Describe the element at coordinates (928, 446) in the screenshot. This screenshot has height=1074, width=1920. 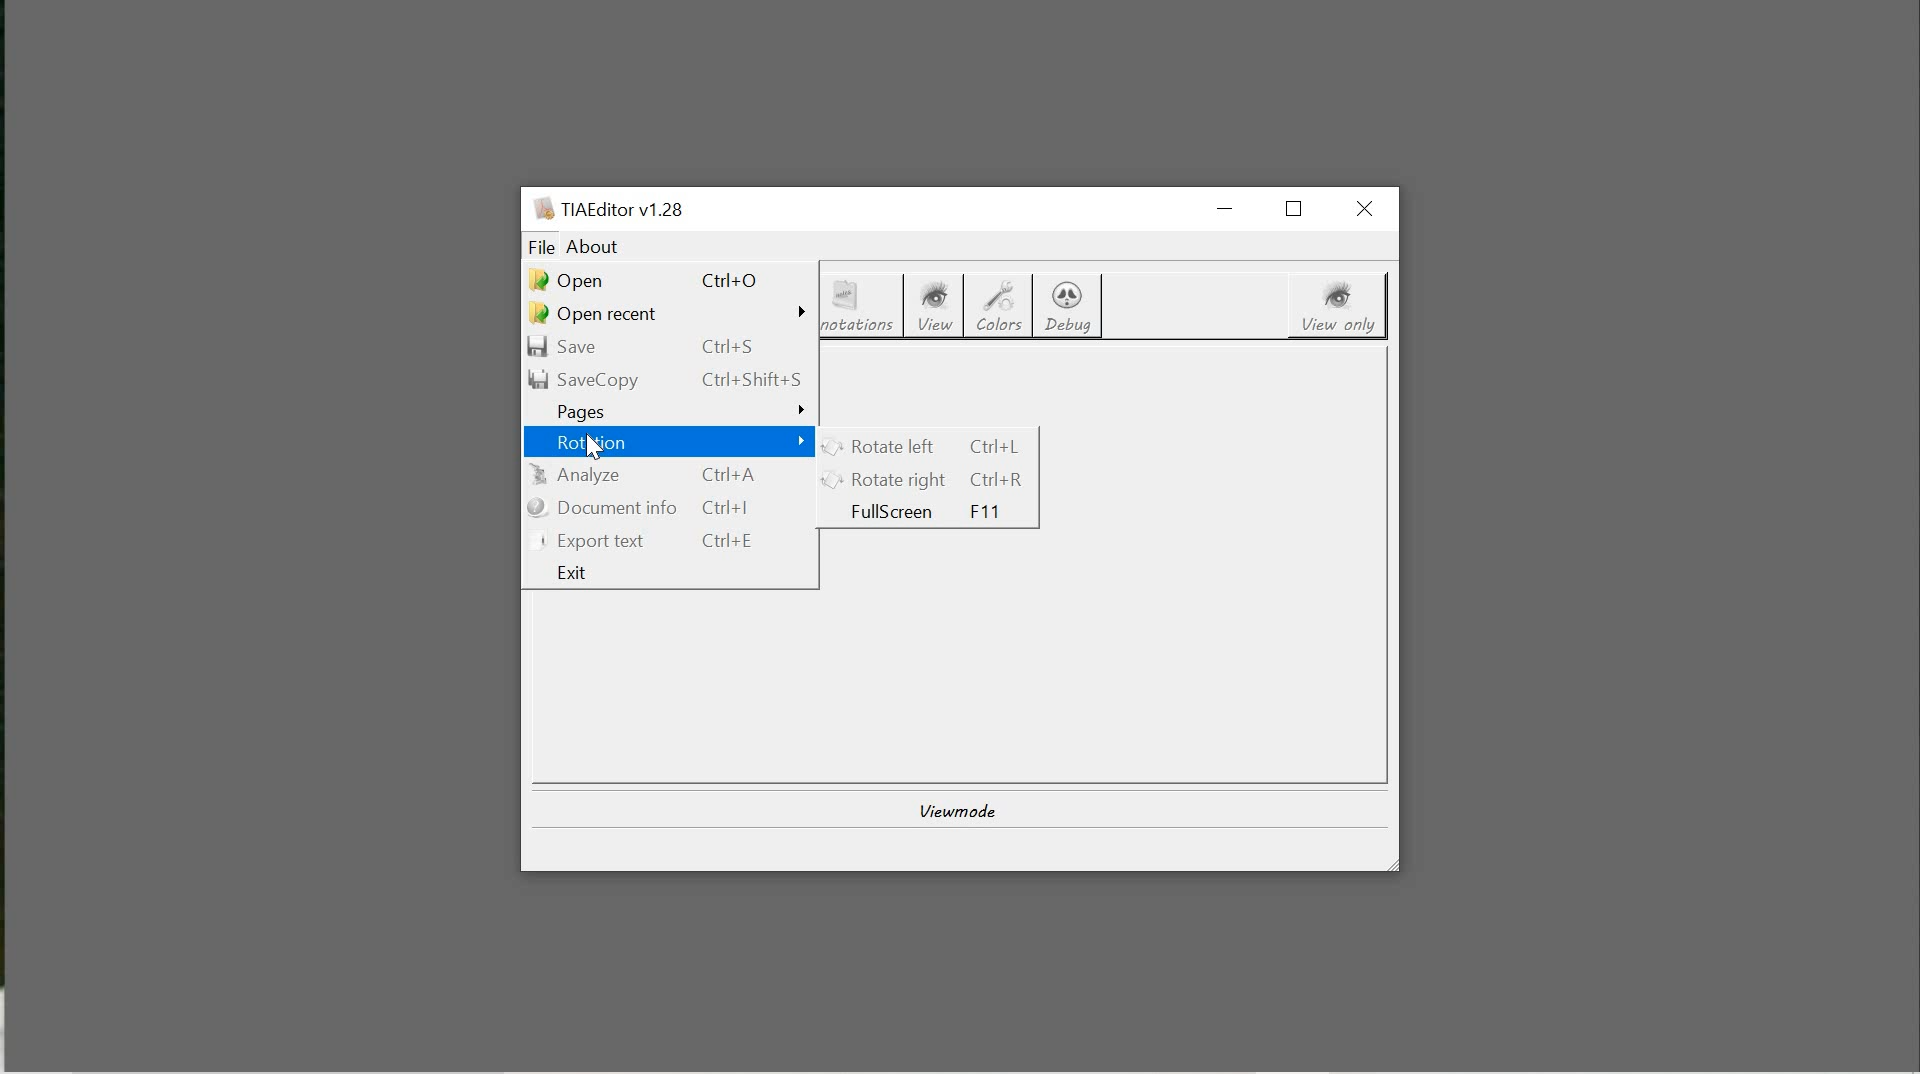
I see `rotate left` at that location.